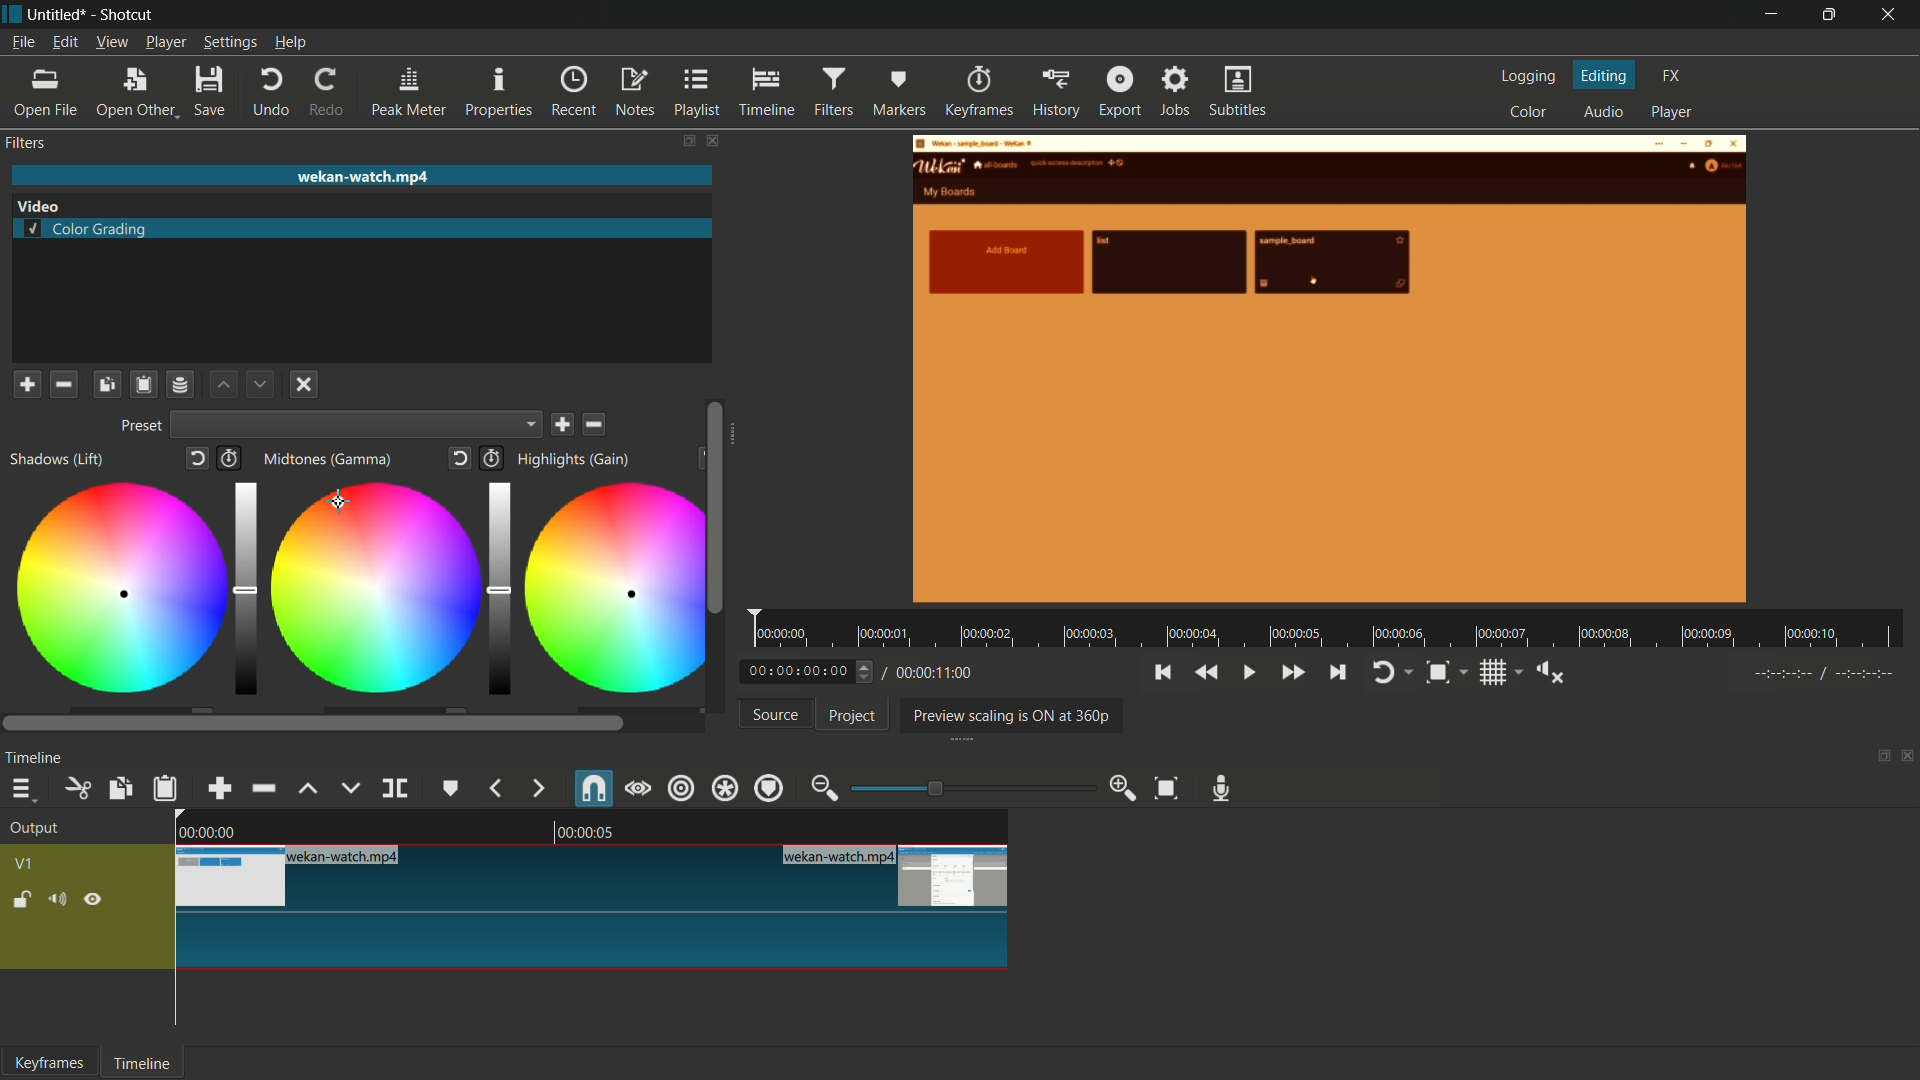  What do you see at coordinates (1892, 15) in the screenshot?
I see `close app` at bounding box center [1892, 15].